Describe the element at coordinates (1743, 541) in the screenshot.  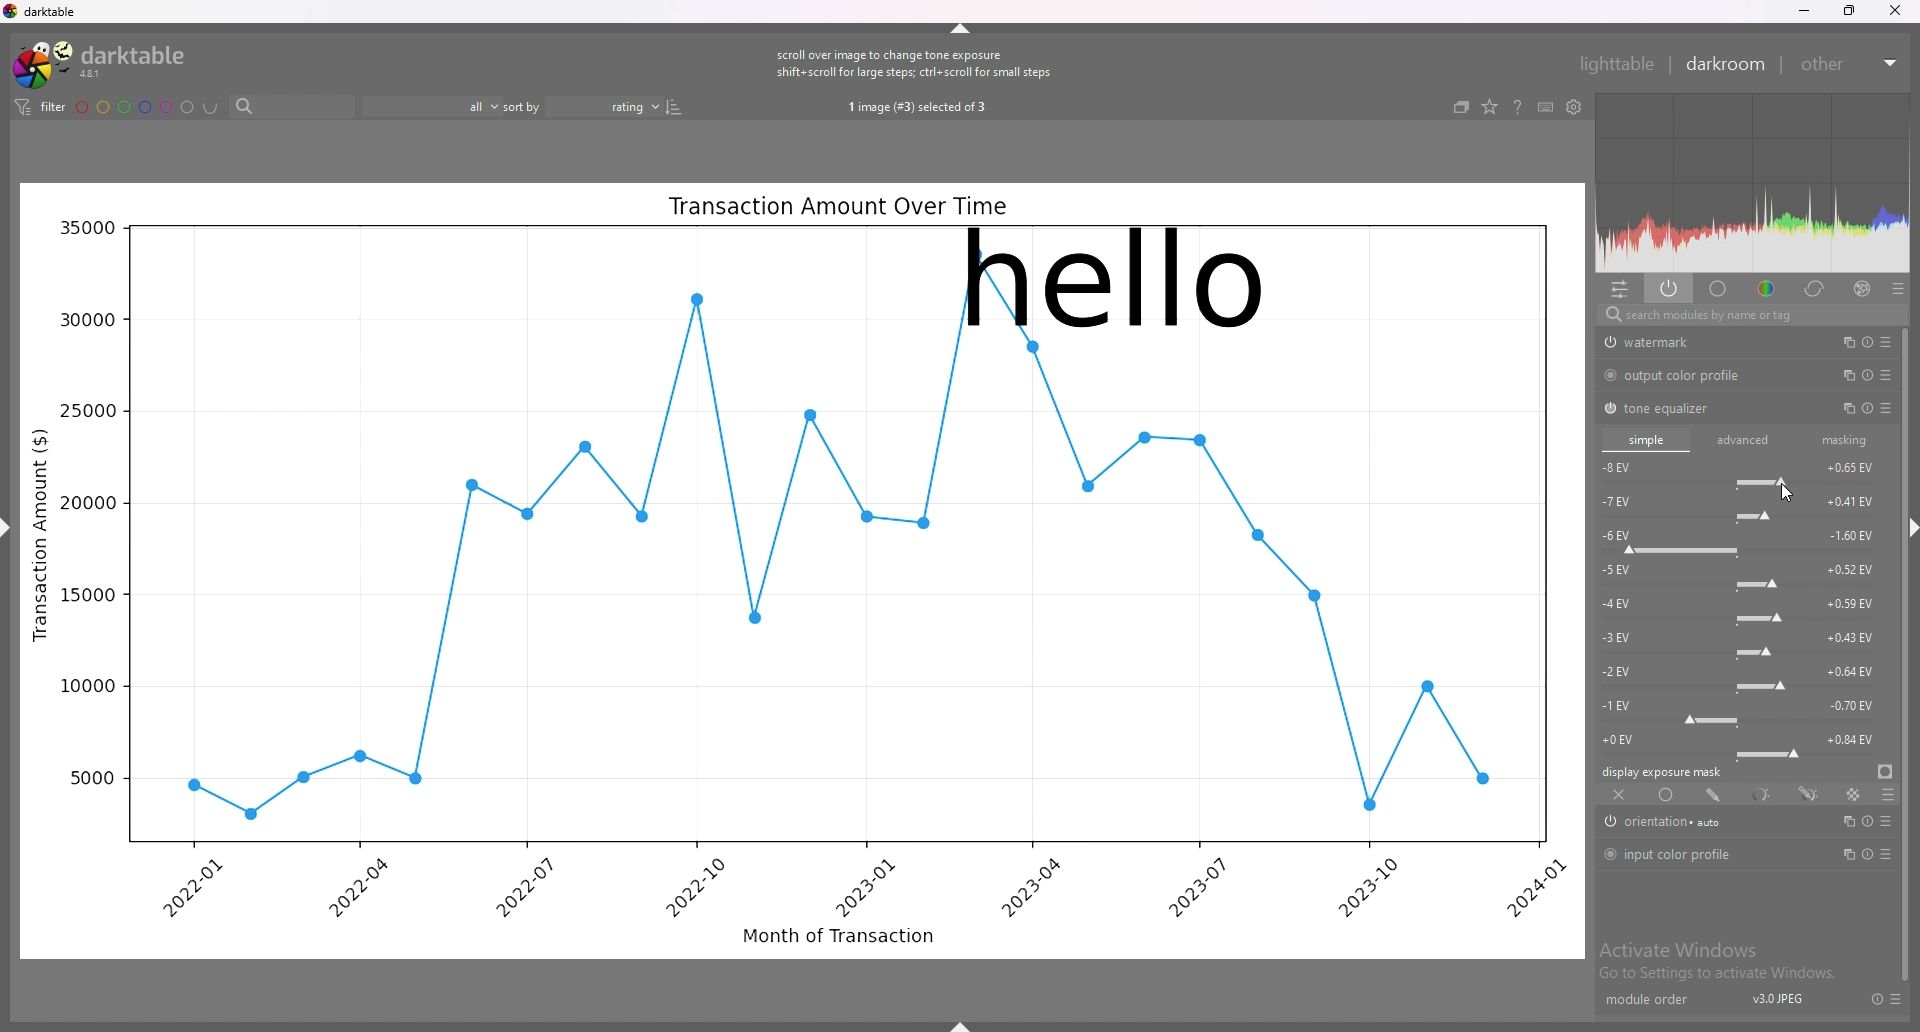
I see `-6 EV force` at that location.